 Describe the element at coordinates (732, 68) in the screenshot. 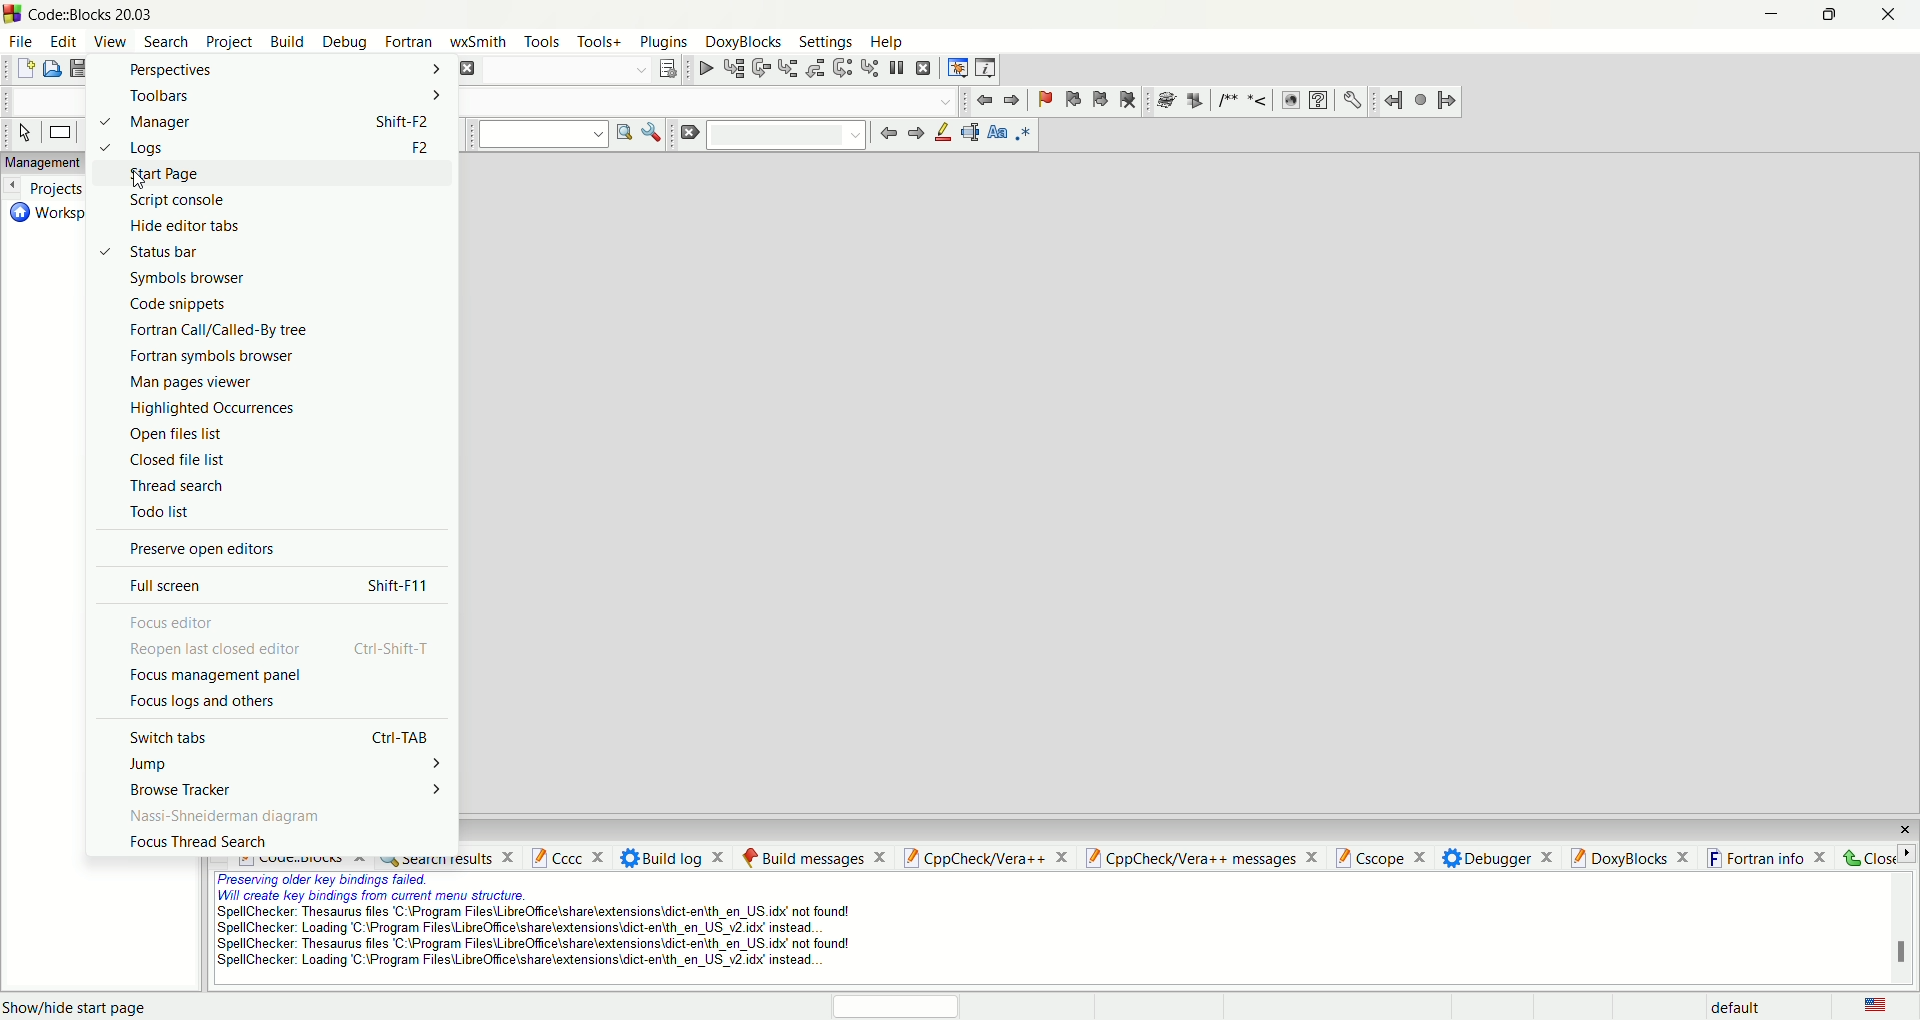

I see `run to cursor` at that location.